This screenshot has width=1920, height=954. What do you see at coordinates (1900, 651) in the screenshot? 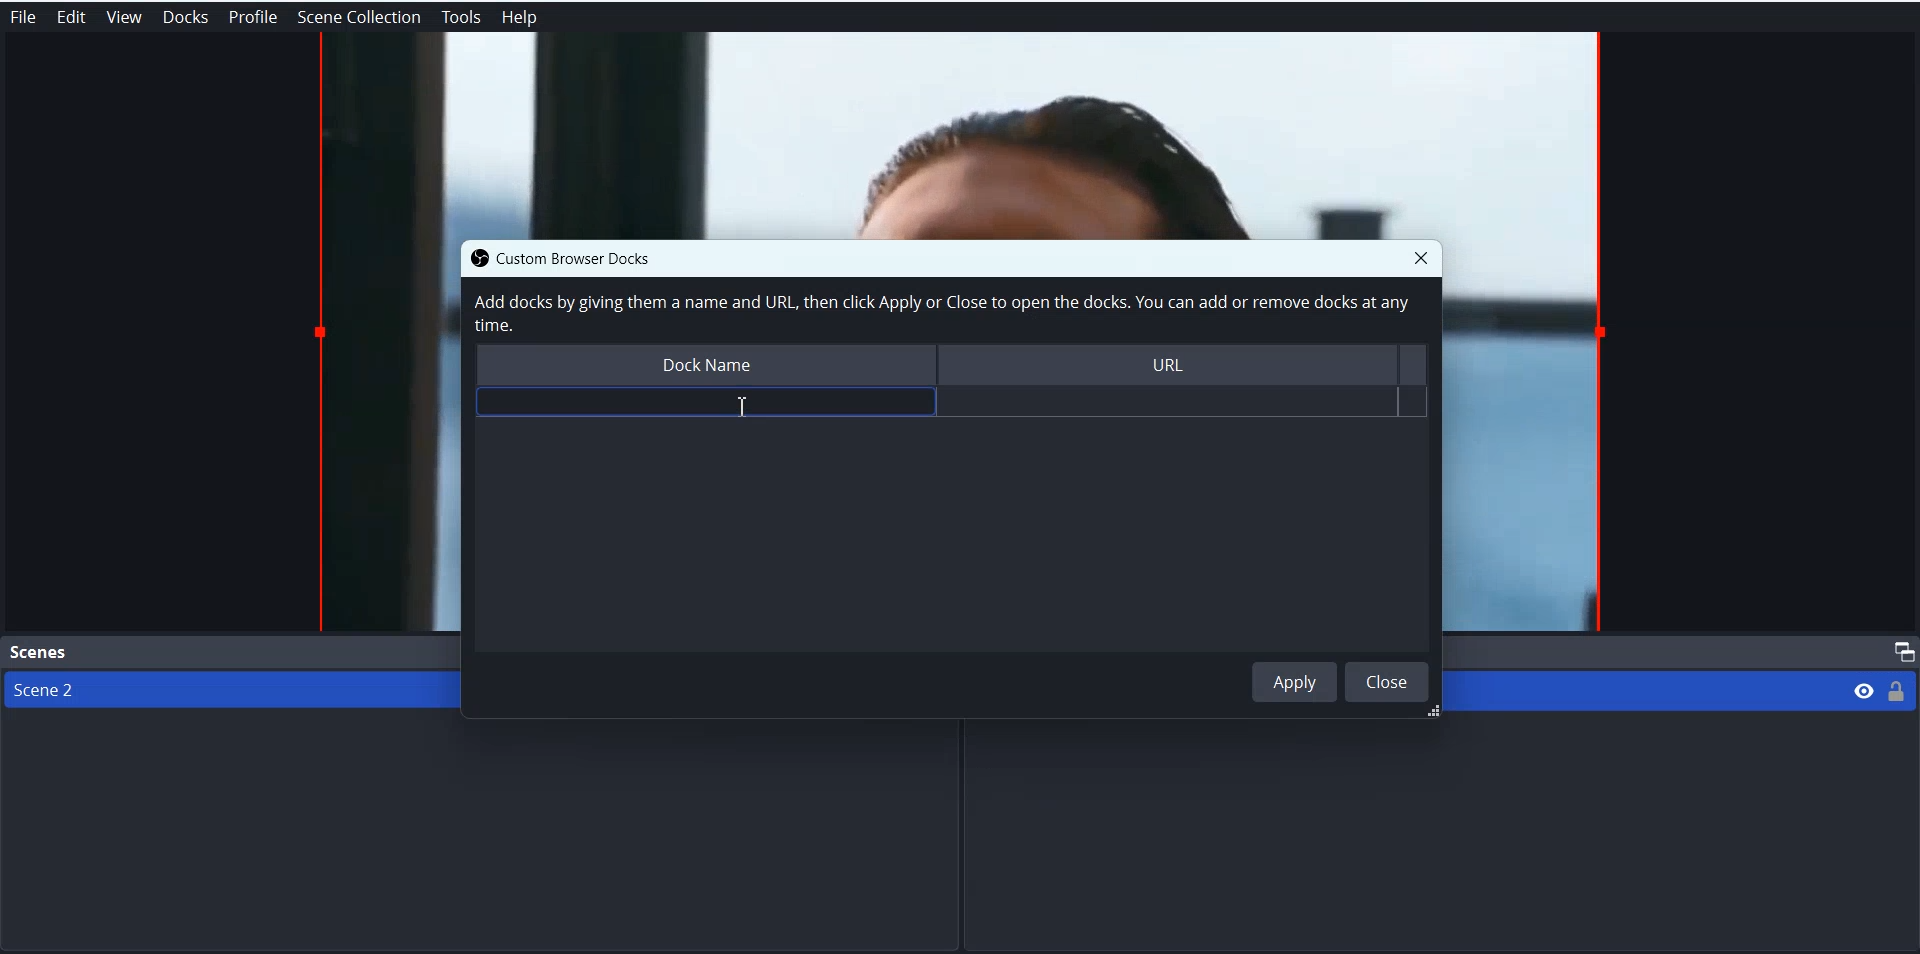
I see `Maximize` at bounding box center [1900, 651].